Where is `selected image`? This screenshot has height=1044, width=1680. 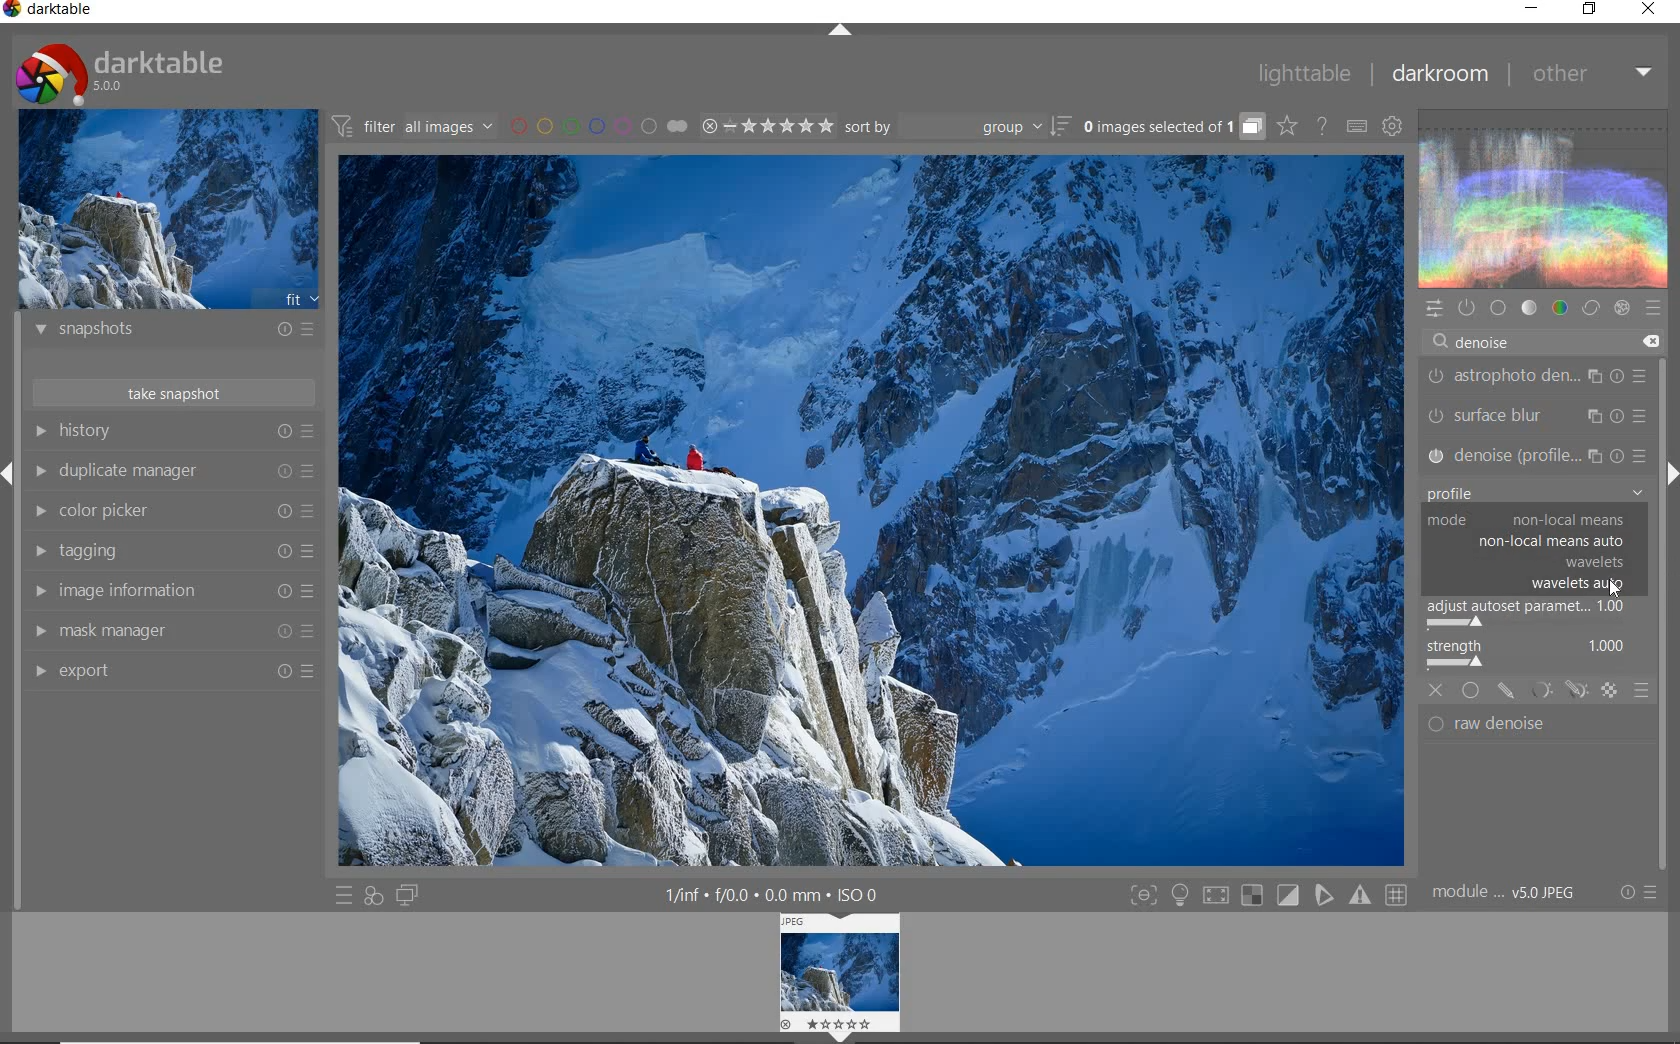 selected image is located at coordinates (868, 514).